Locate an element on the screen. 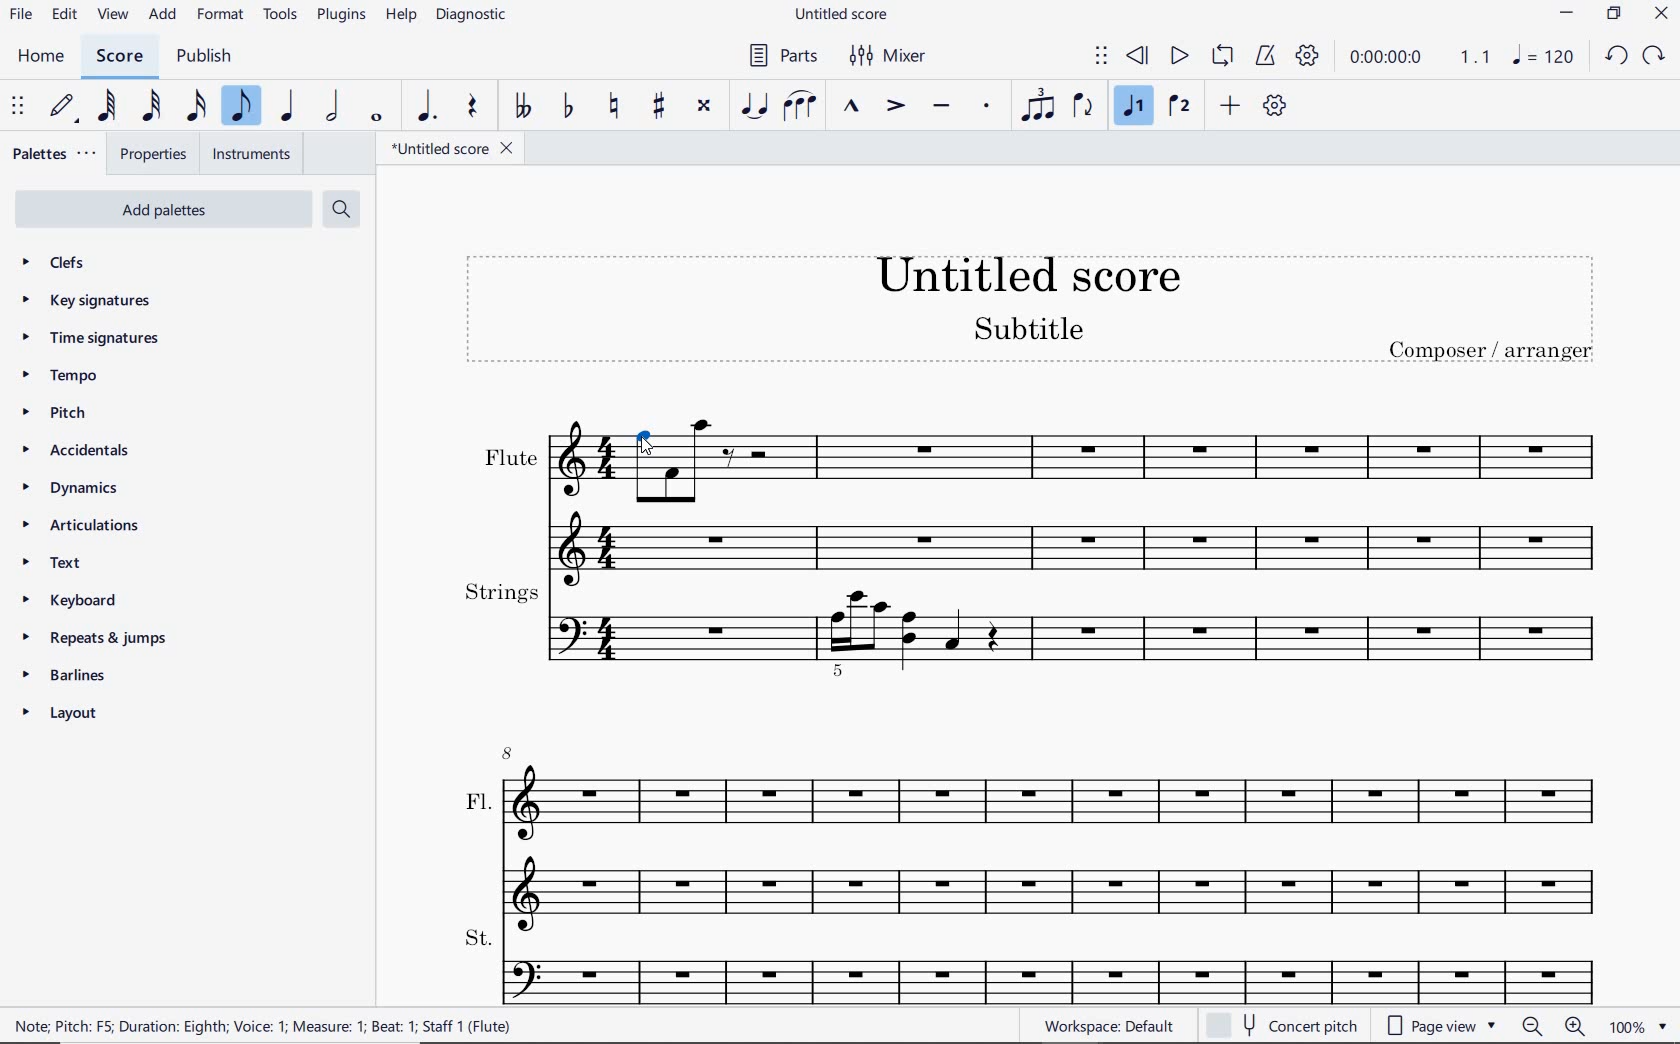  add palettes is located at coordinates (171, 208).